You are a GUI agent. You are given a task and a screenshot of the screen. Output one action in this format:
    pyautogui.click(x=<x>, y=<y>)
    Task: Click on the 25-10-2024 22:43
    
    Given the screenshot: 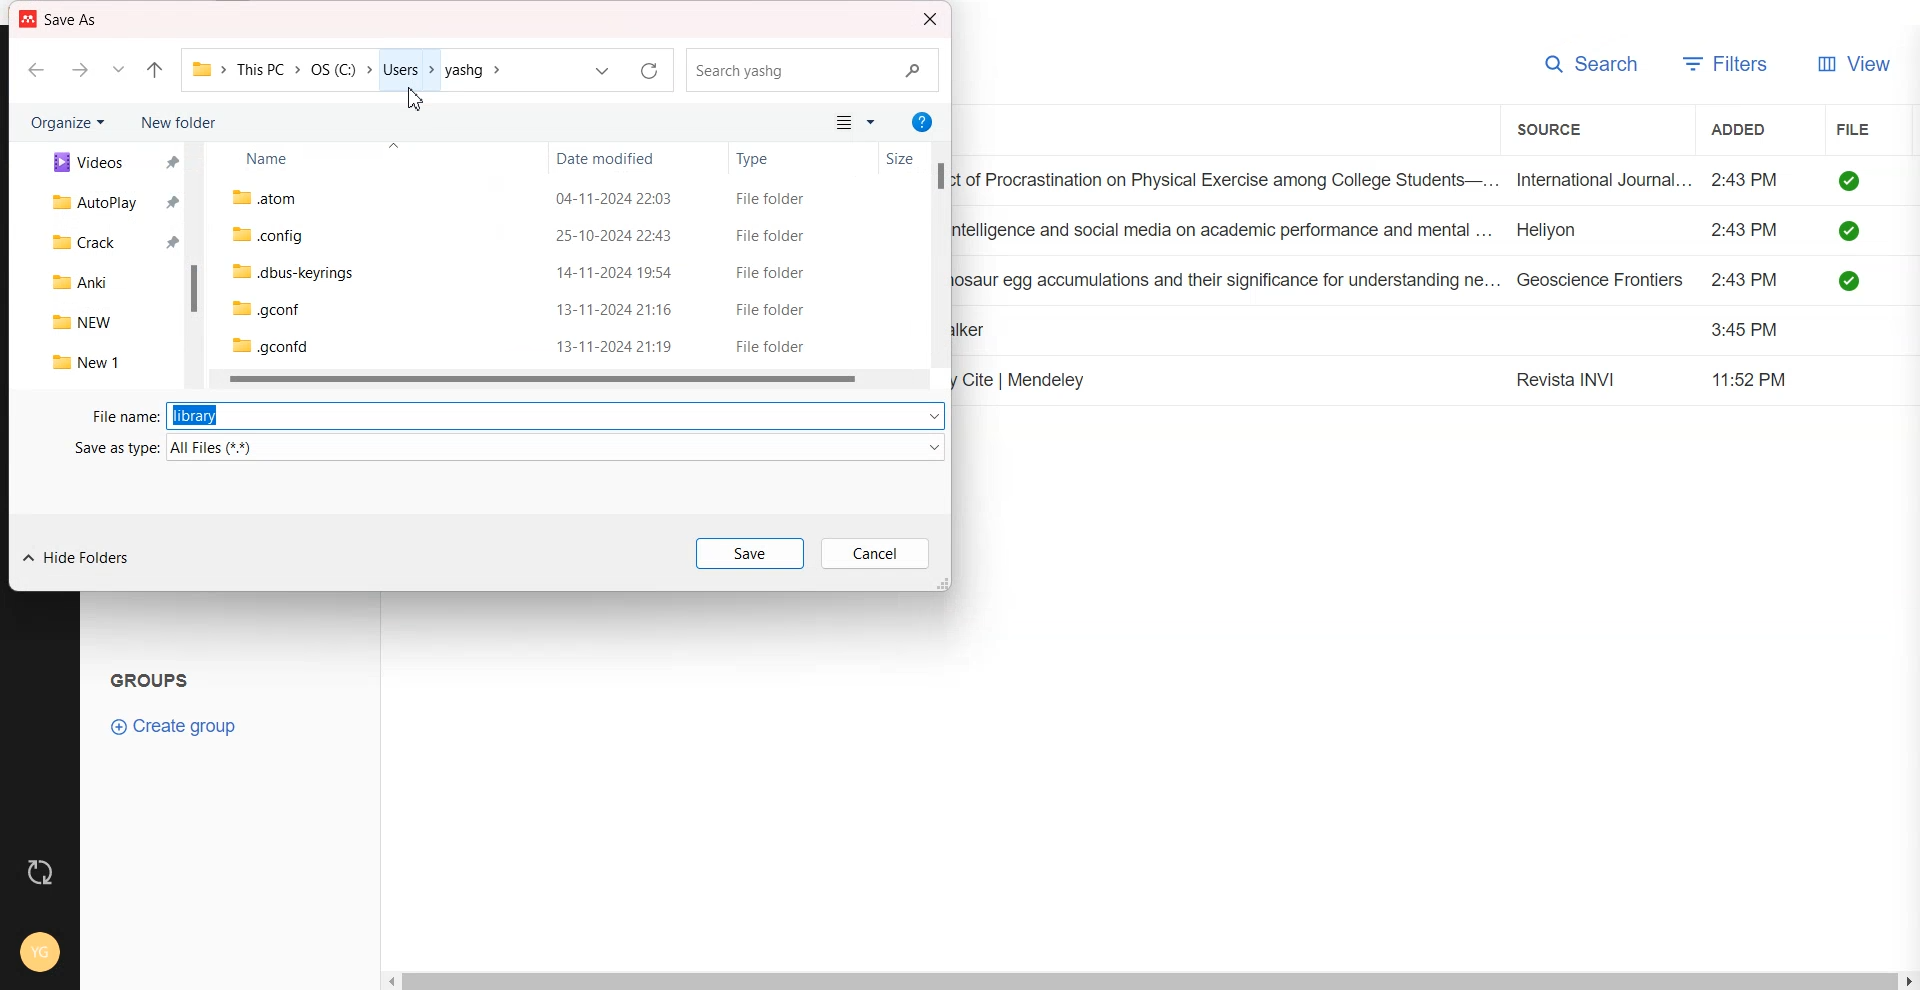 What is the action you would take?
    pyautogui.click(x=620, y=236)
    